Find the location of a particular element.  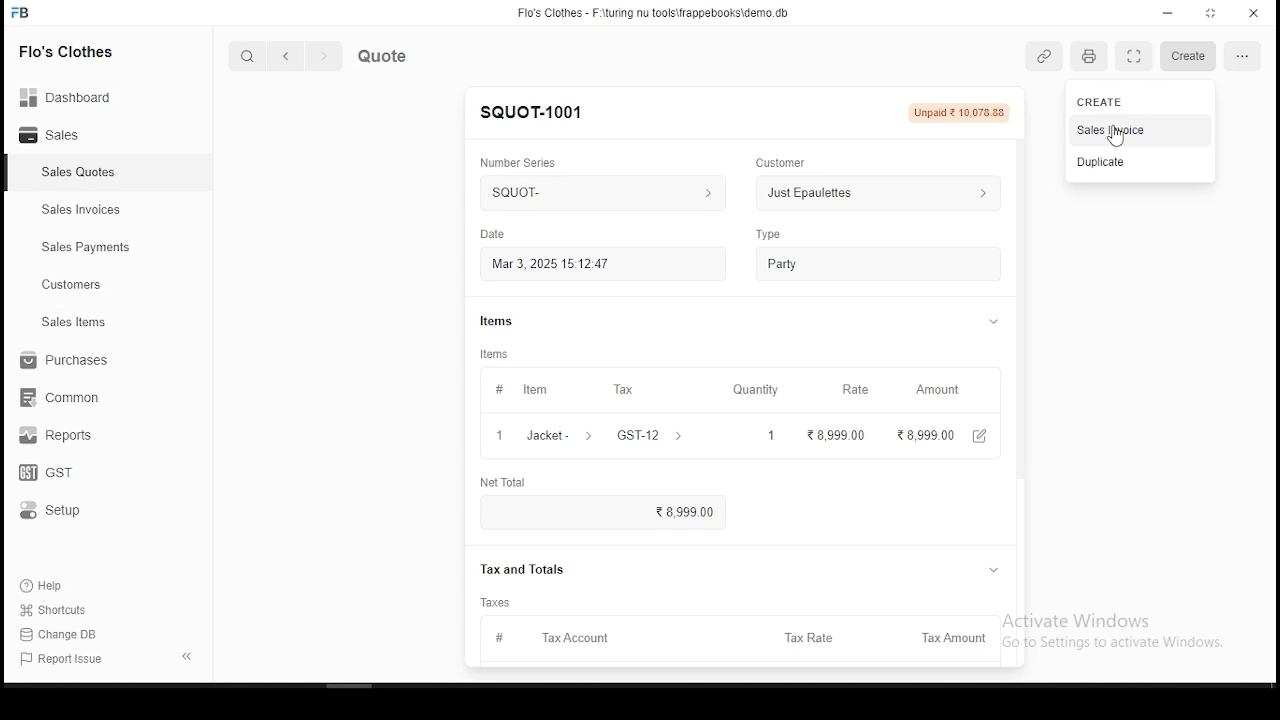

back is located at coordinates (283, 55).